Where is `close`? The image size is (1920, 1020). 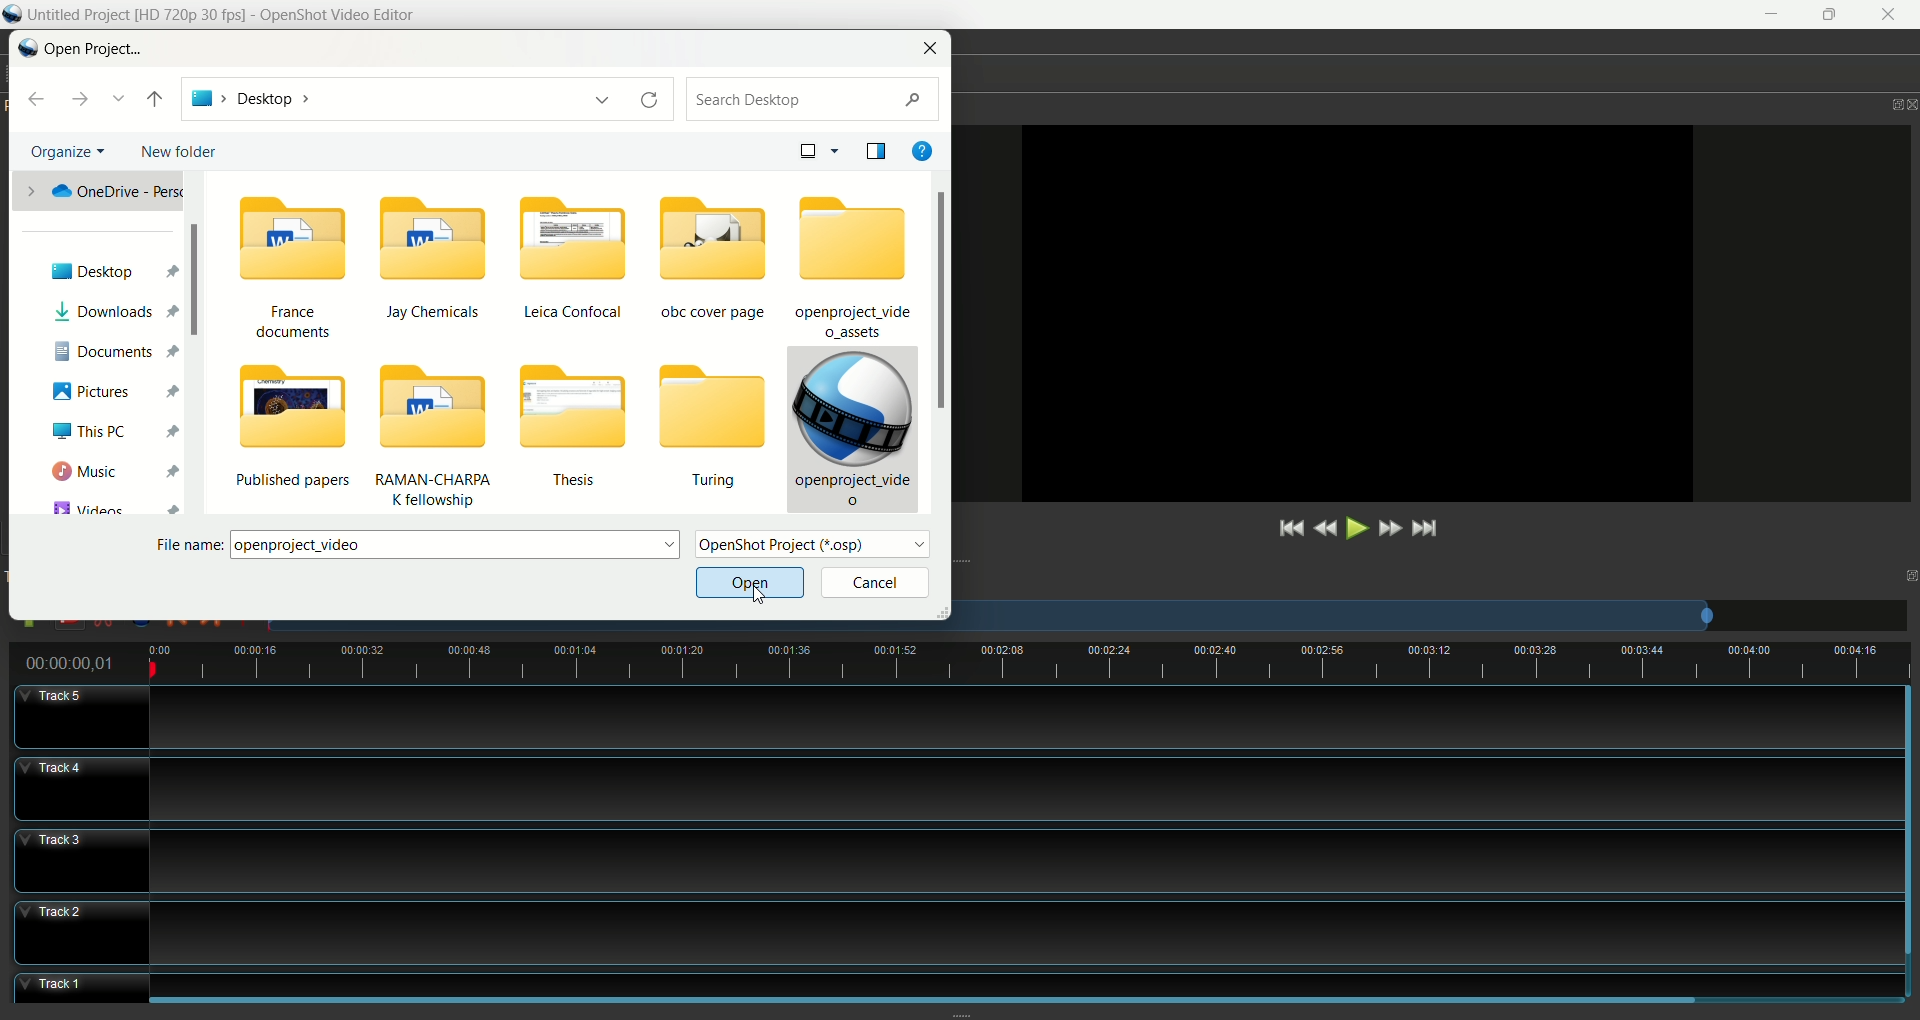
close is located at coordinates (1892, 15).